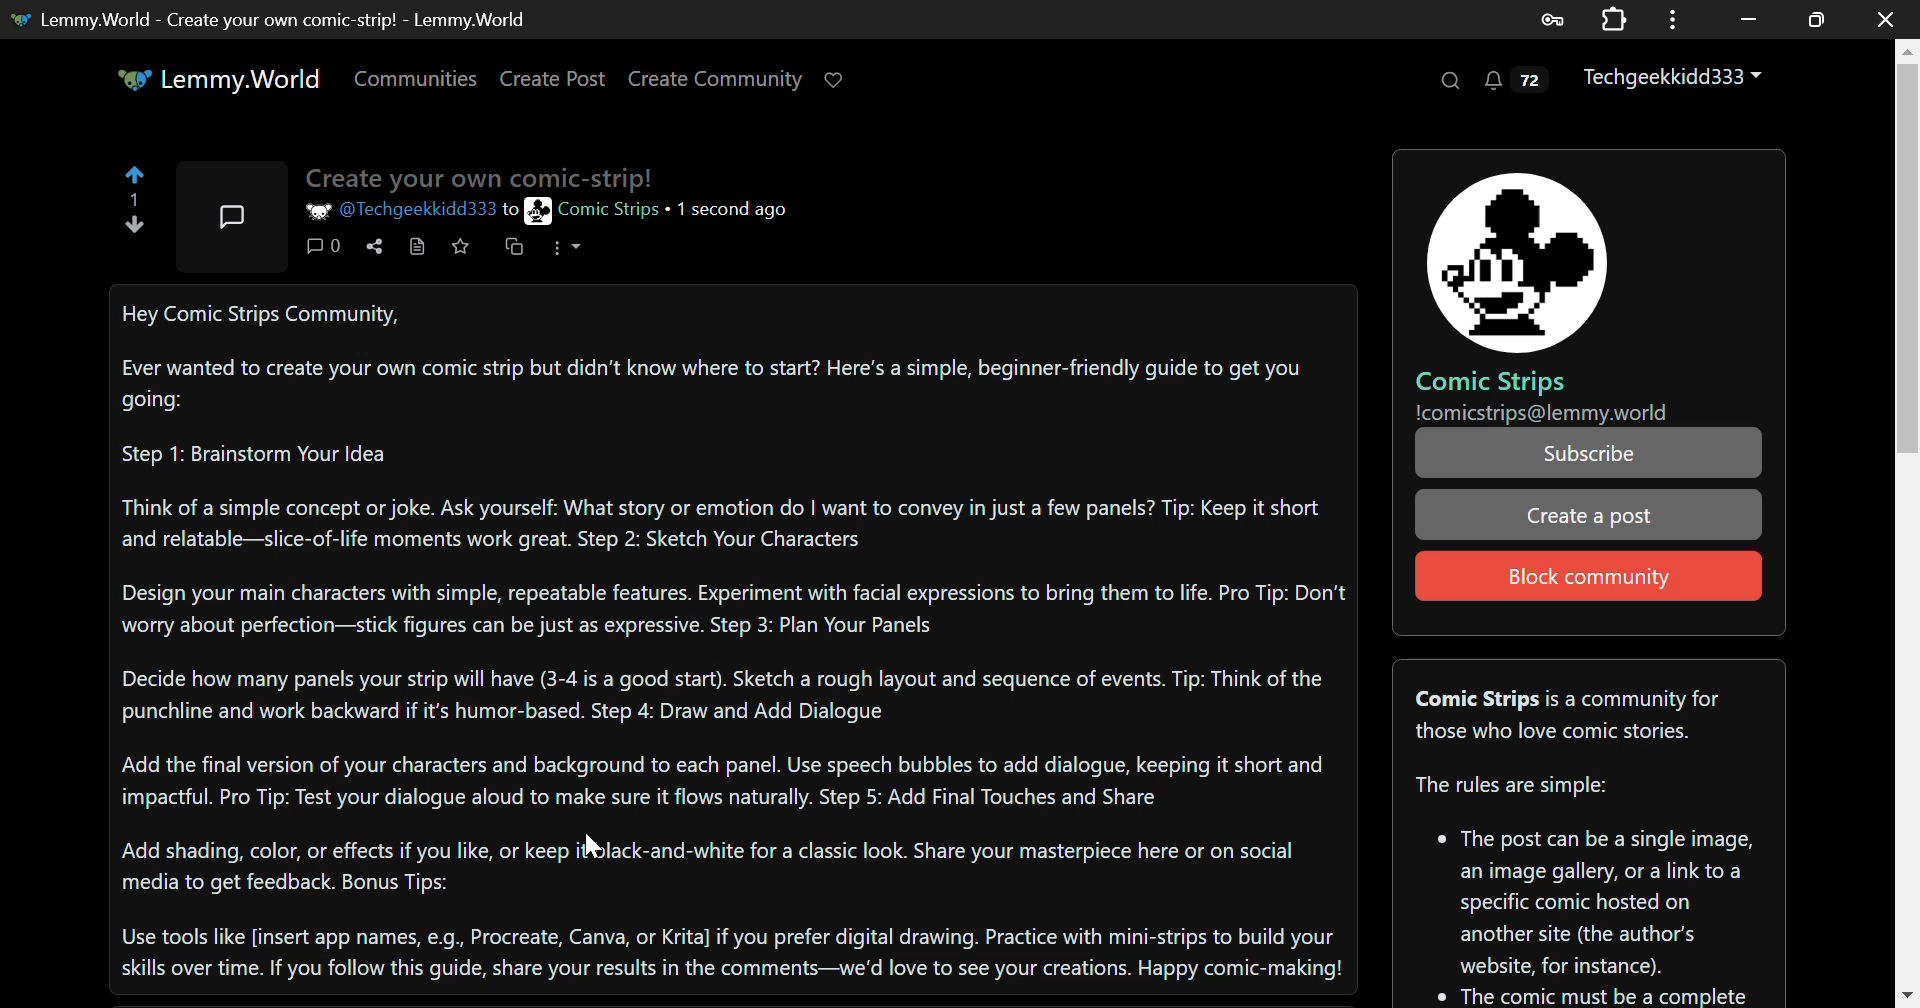  What do you see at coordinates (1448, 81) in the screenshot?
I see `Search` at bounding box center [1448, 81].